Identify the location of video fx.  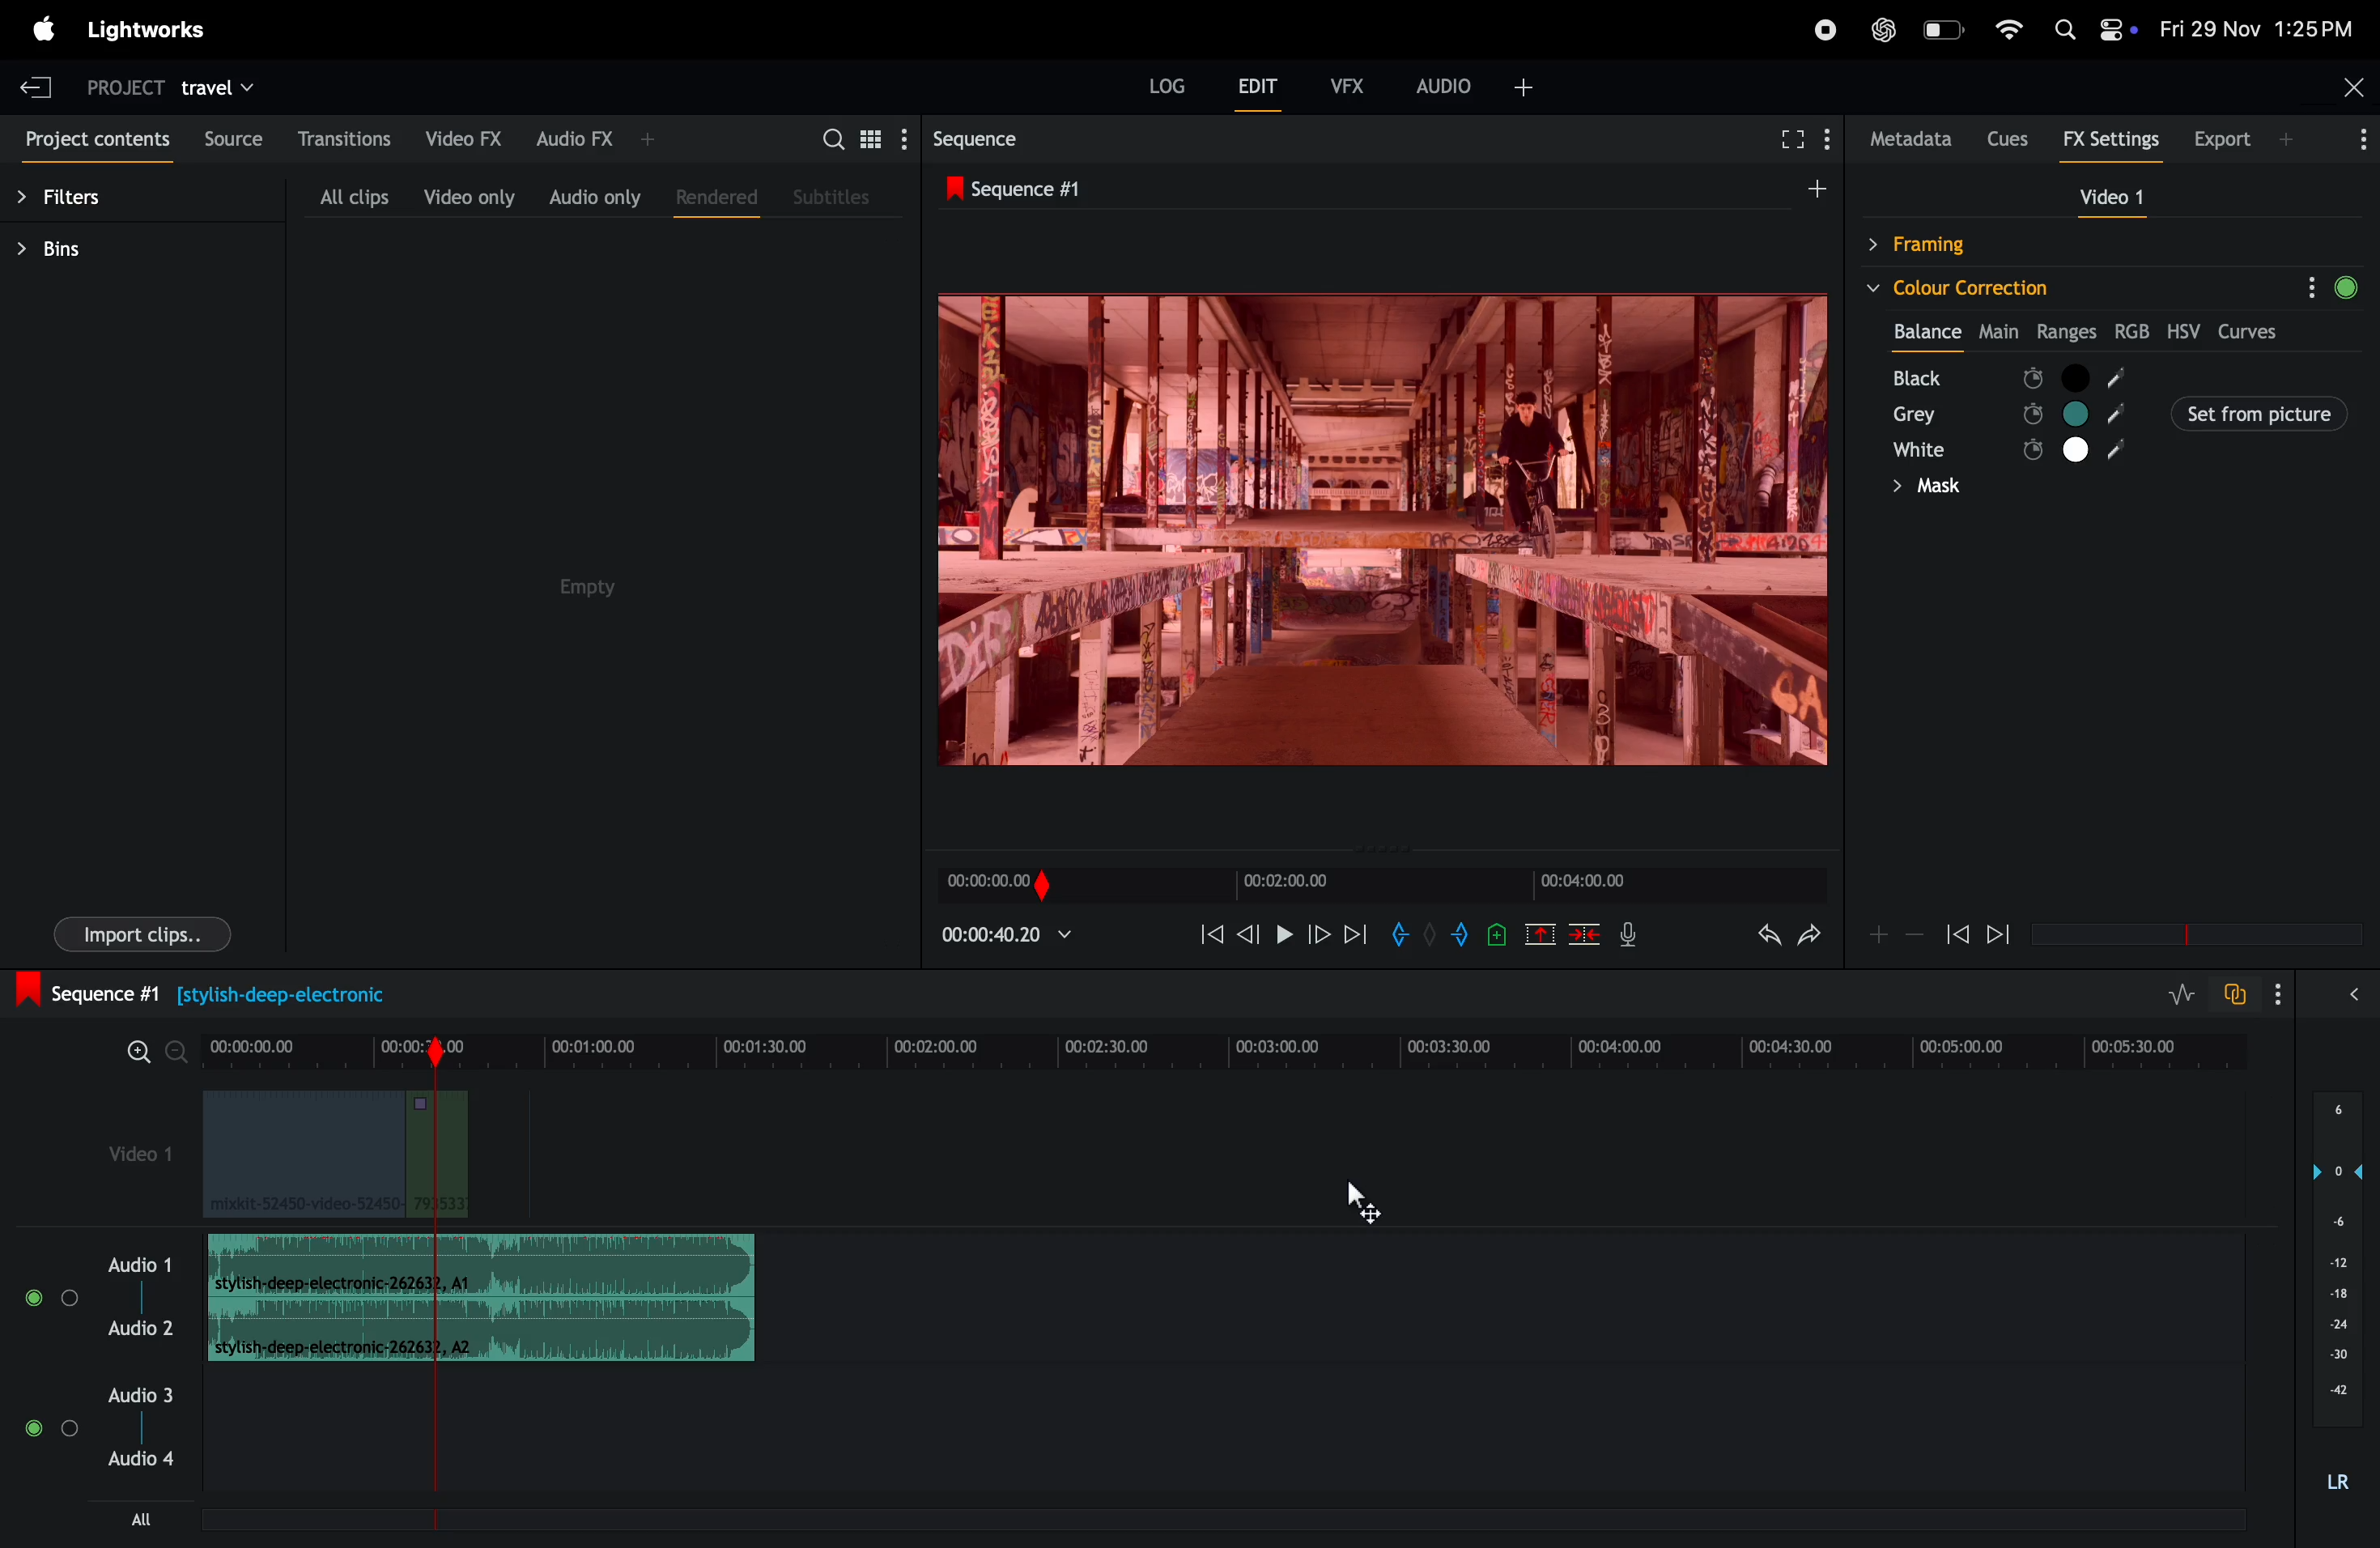
(463, 138).